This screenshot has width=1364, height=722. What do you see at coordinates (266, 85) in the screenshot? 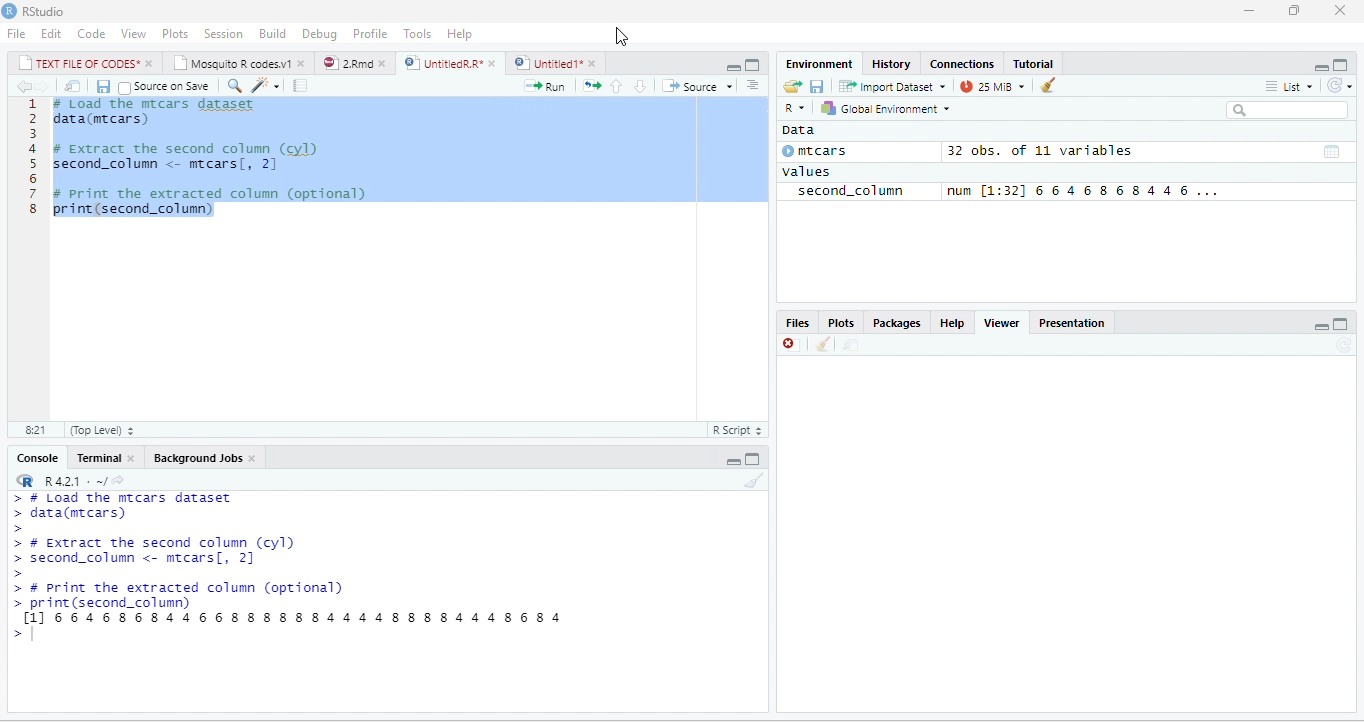
I see `code tools` at bounding box center [266, 85].